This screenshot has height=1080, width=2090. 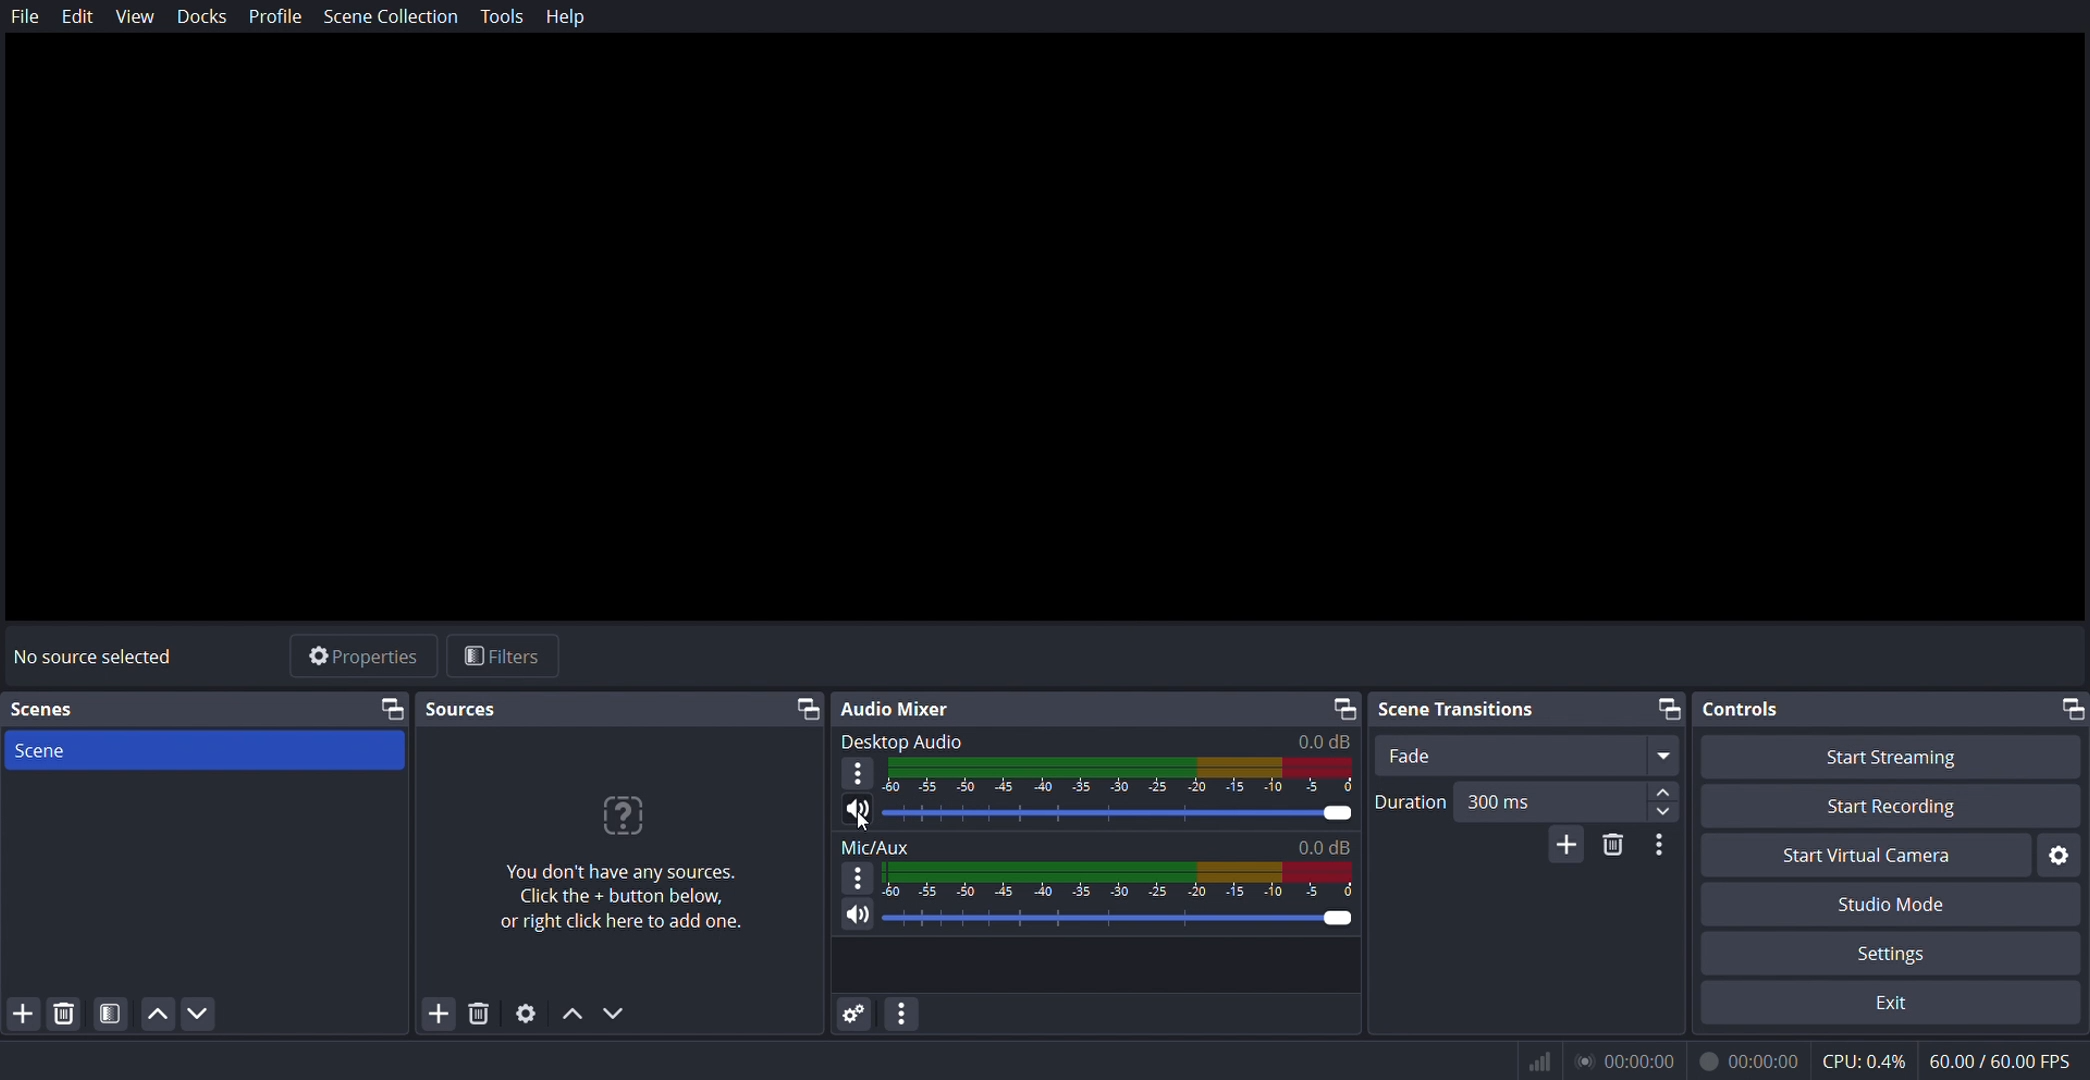 I want to click on add sources, so click(x=439, y=1012).